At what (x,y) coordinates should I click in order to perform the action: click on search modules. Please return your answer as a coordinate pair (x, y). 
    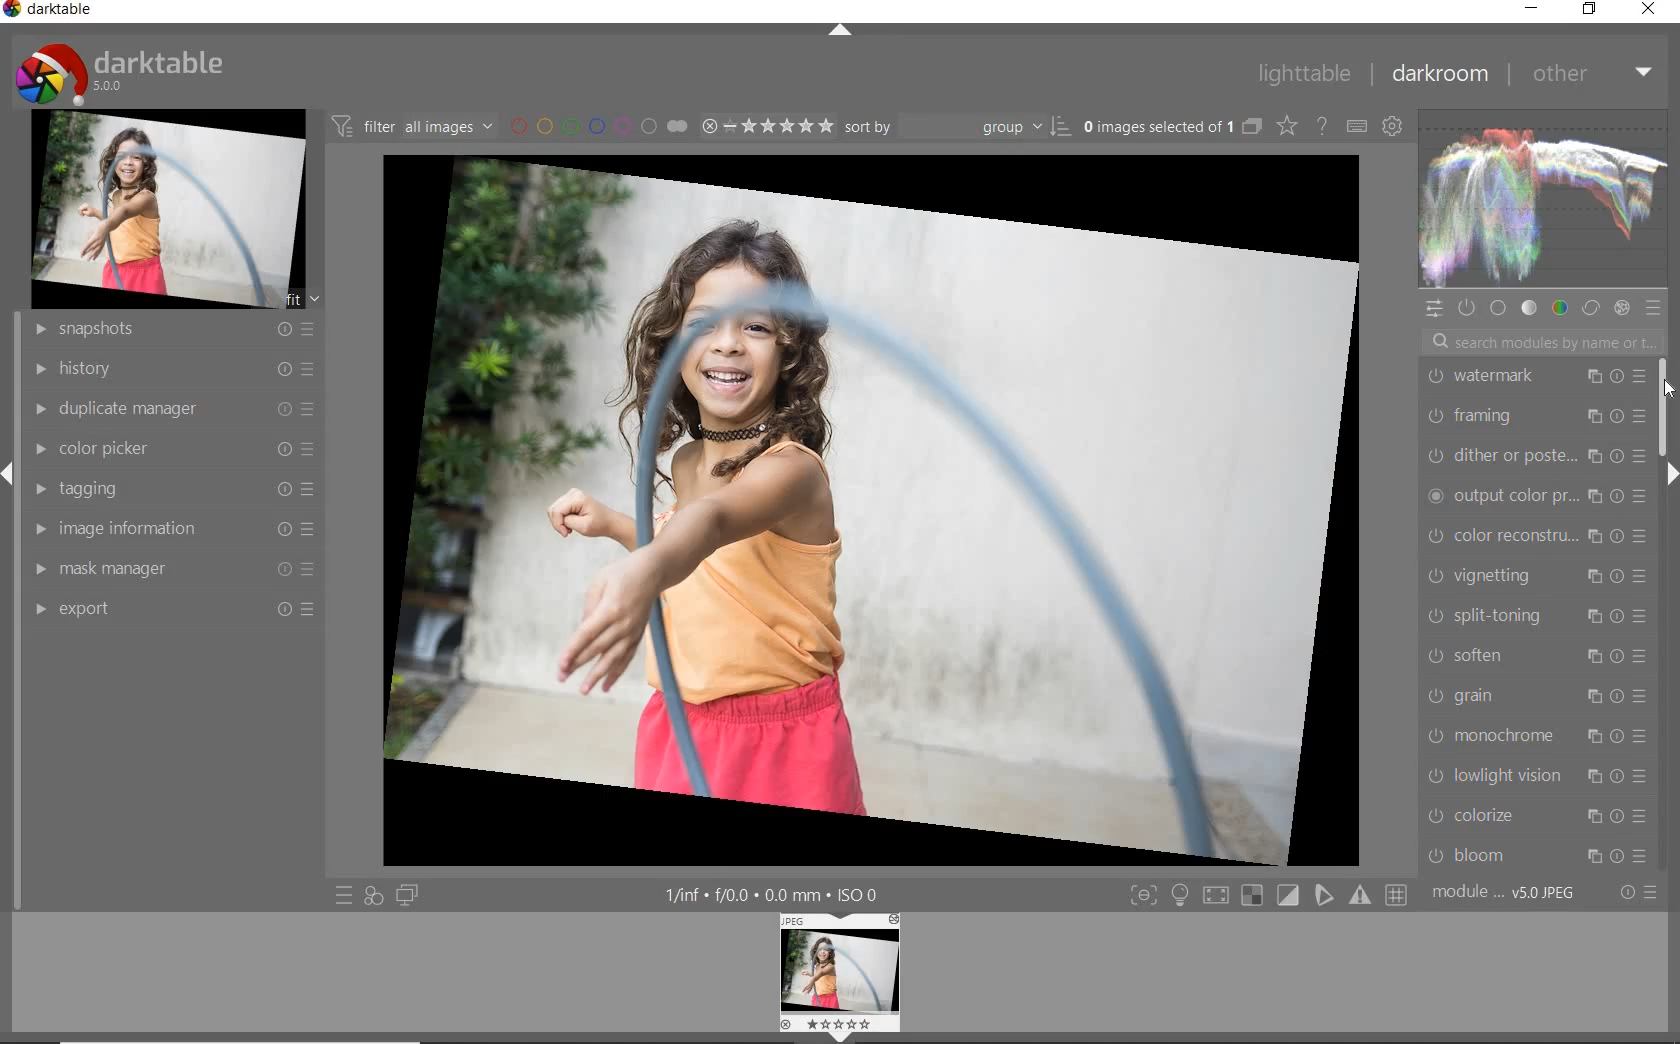
    Looking at the image, I should click on (1536, 344).